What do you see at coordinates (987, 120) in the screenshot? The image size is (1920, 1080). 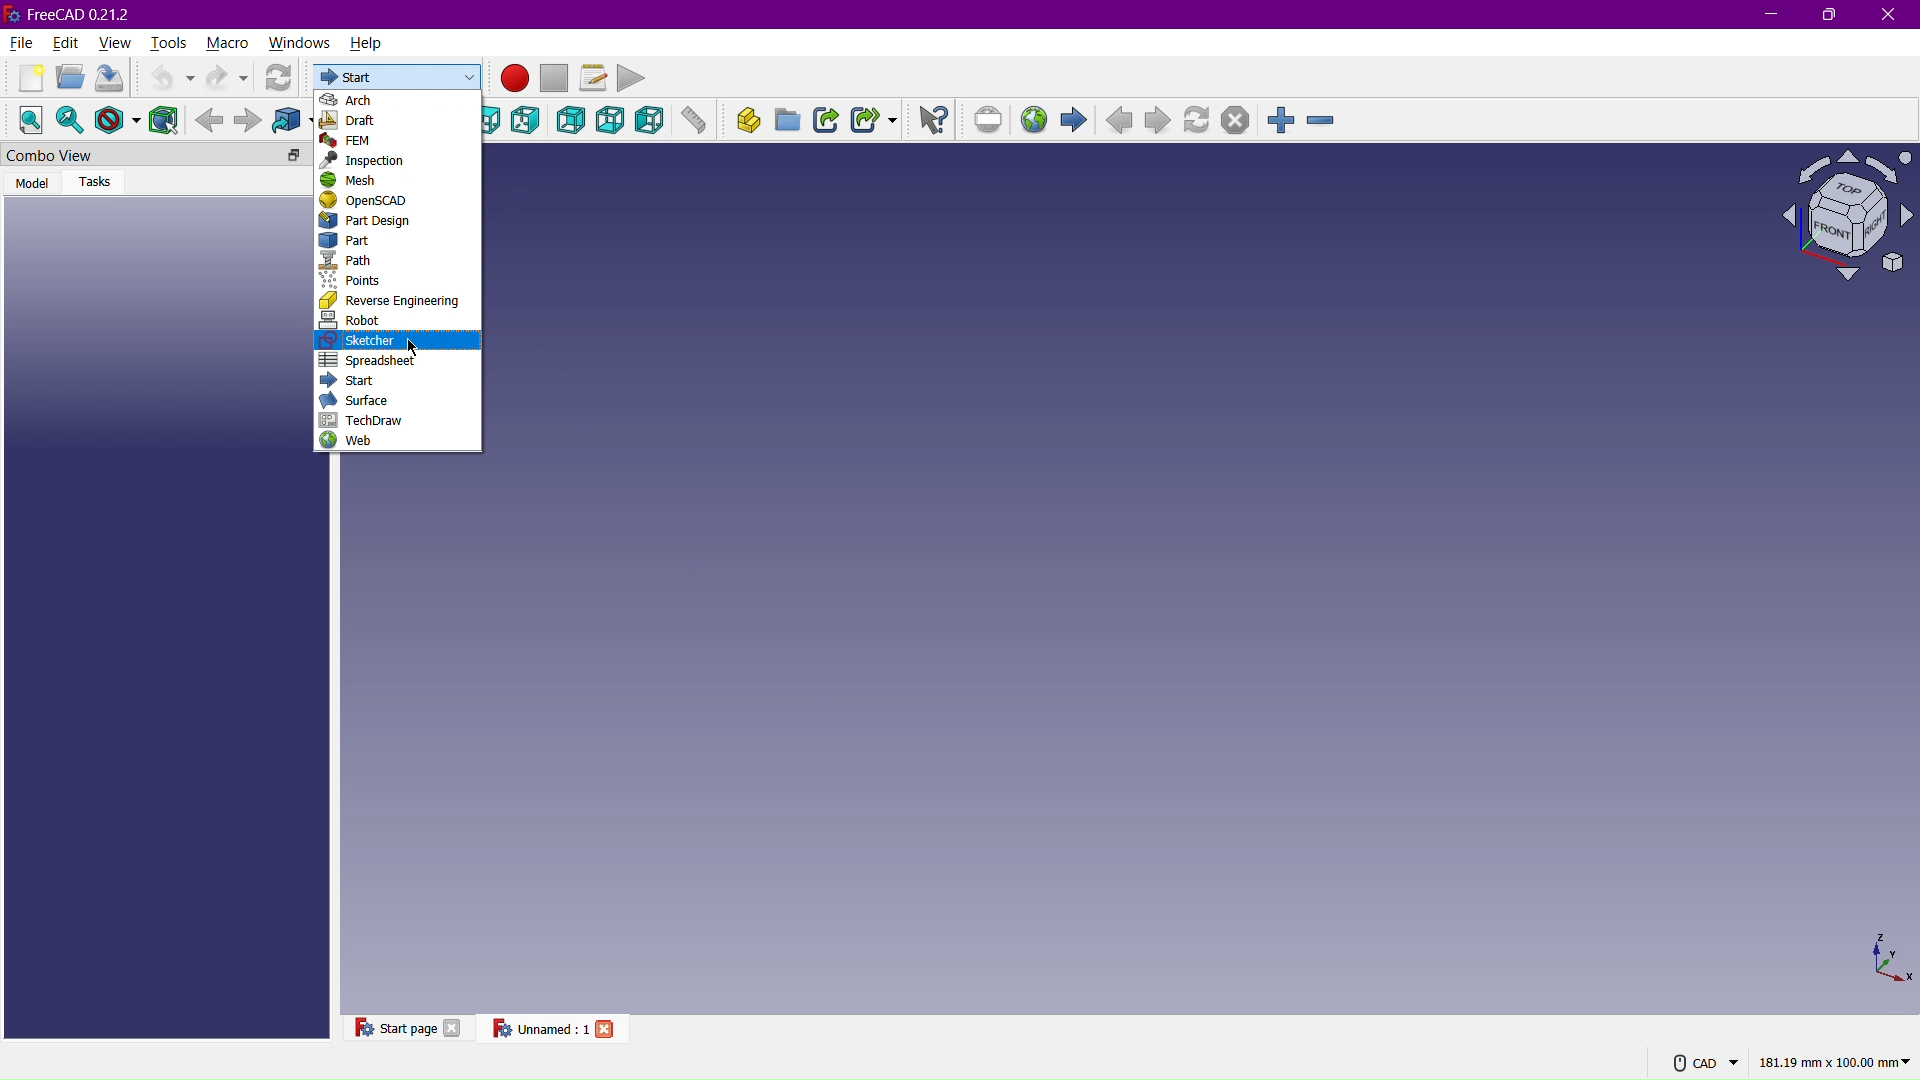 I see `Set URL` at bounding box center [987, 120].